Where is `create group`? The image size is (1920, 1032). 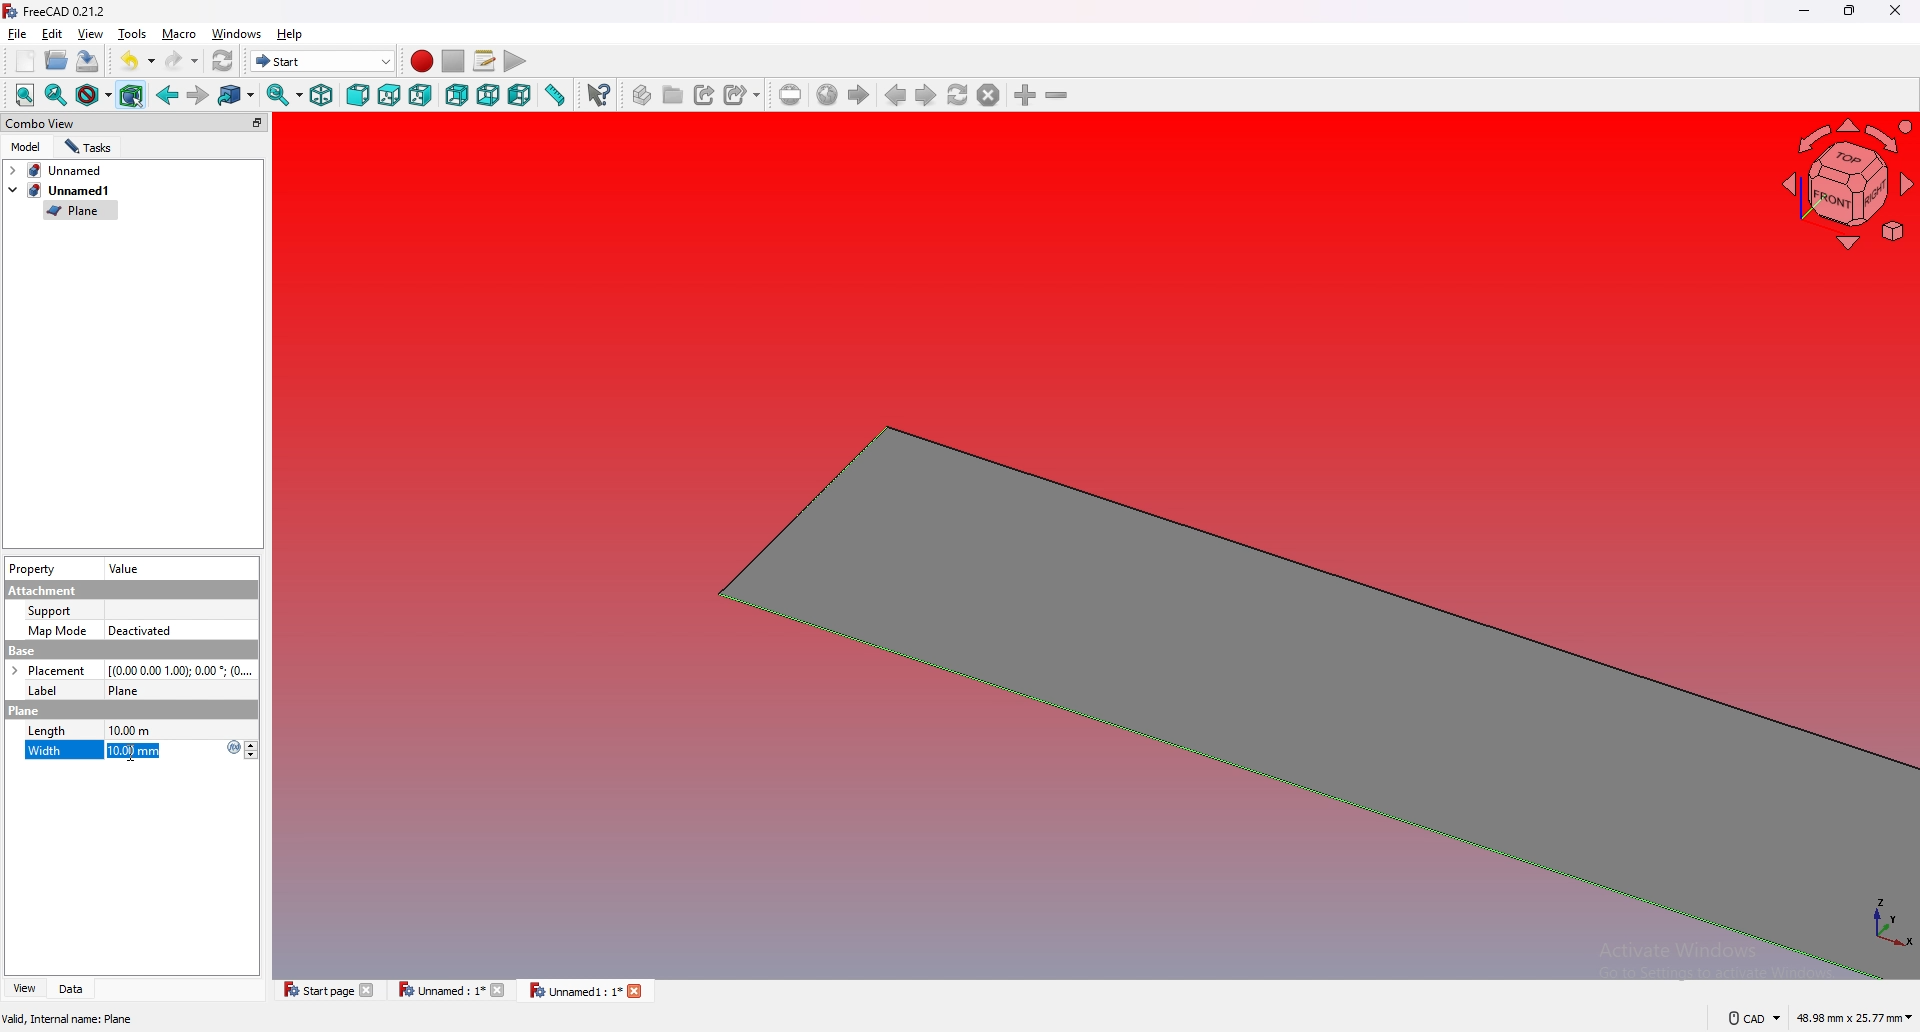
create group is located at coordinates (675, 94).